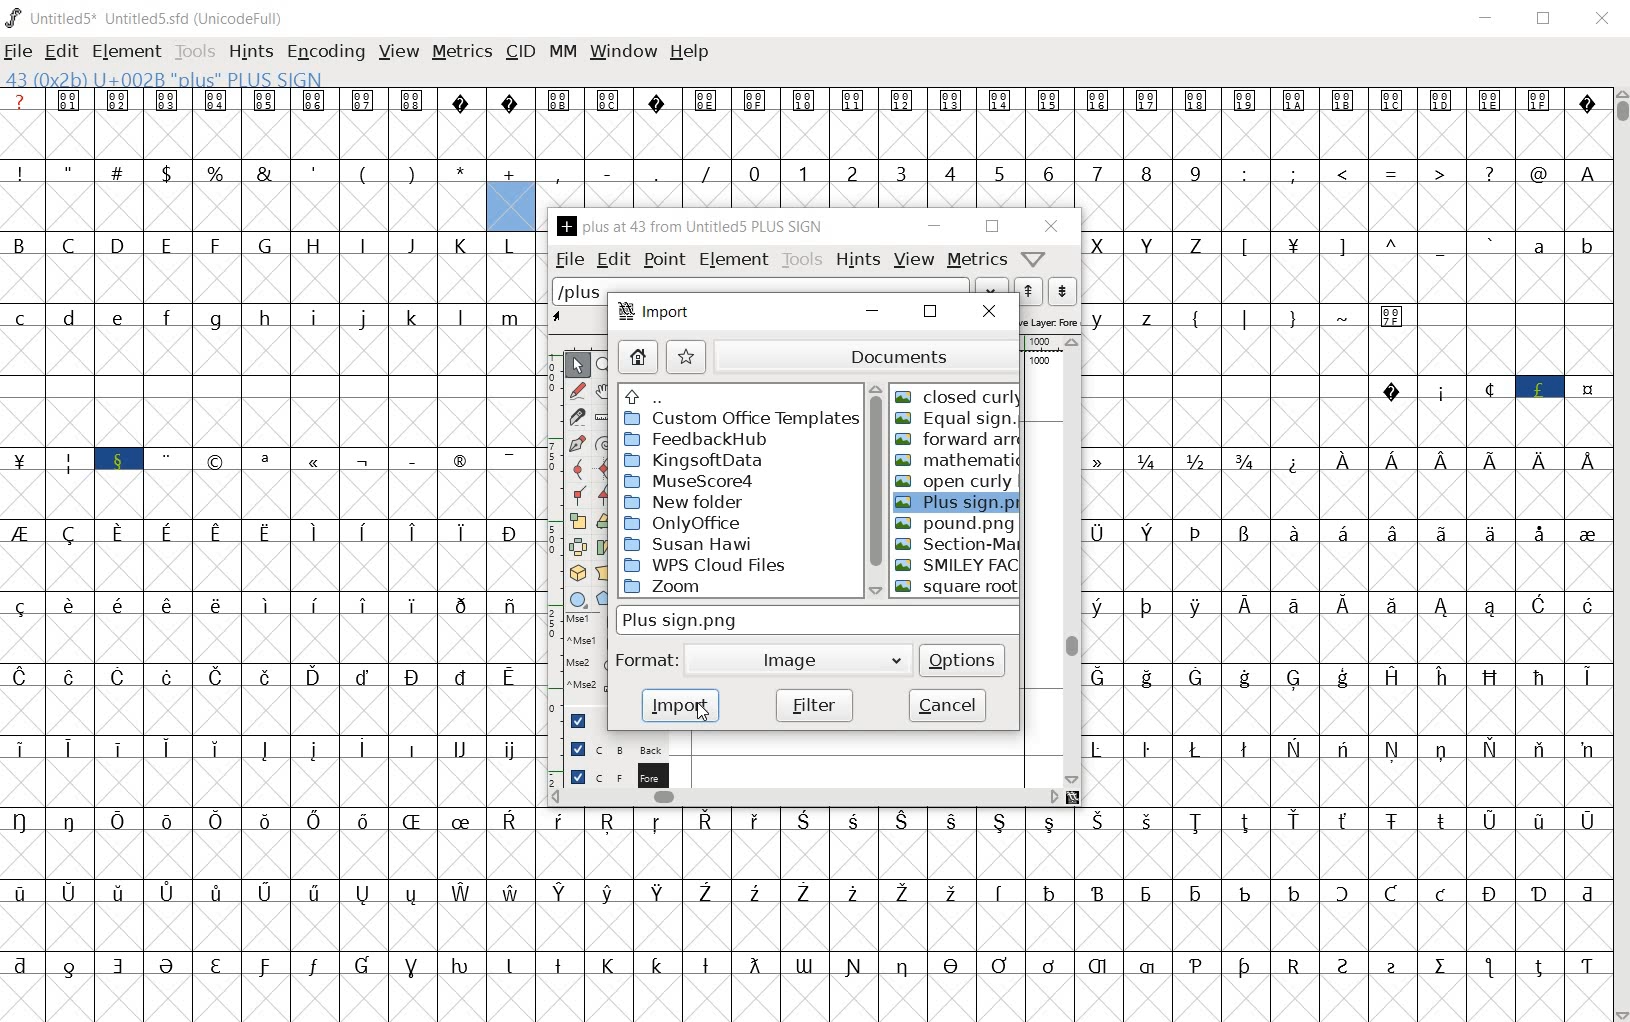 The height and width of the screenshot is (1022, 1630). Describe the element at coordinates (604, 522) in the screenshot. I see `Rotate the selection` at that location.